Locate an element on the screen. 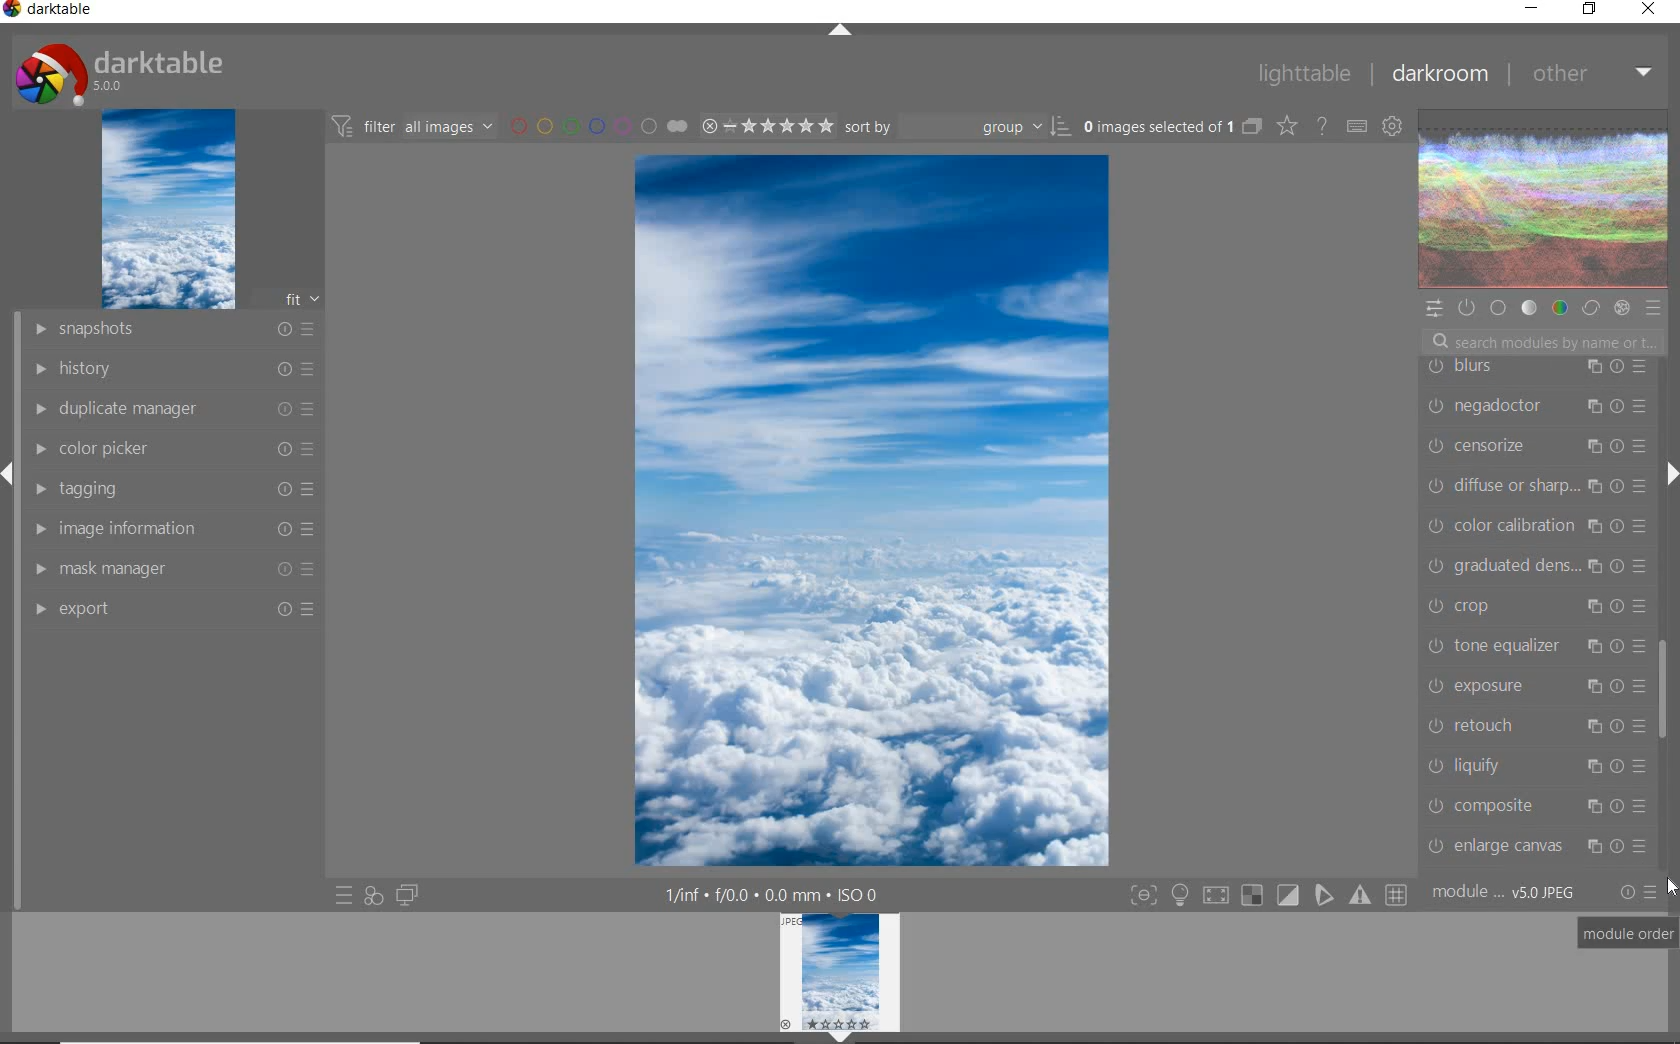 This screenshot has width=1680, height=1044. IMAGE INFORMATION is located at coordinates (177, 528).